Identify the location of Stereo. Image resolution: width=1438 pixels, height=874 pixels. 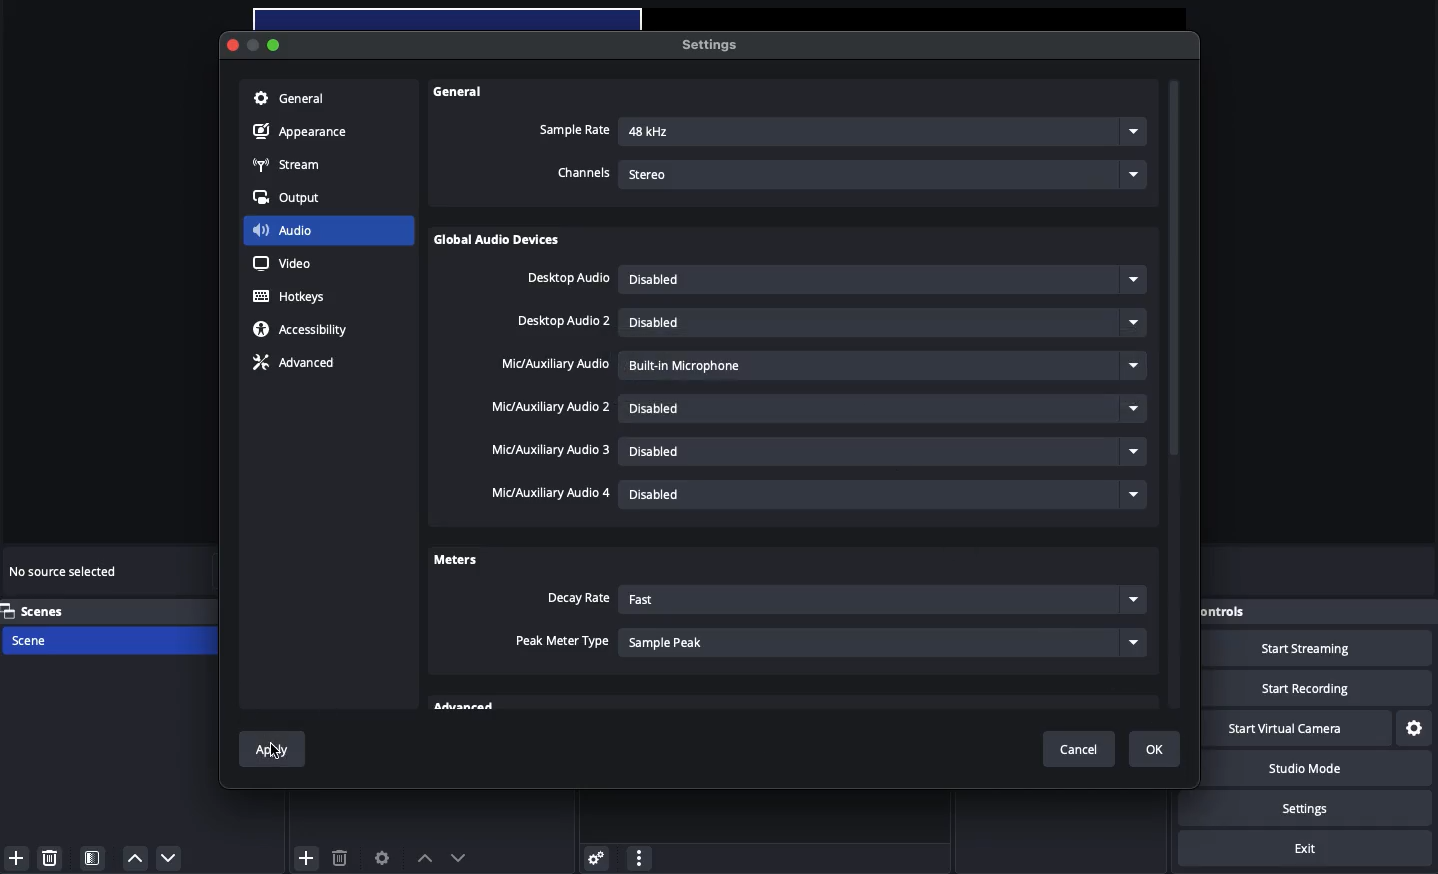
(886, 172).